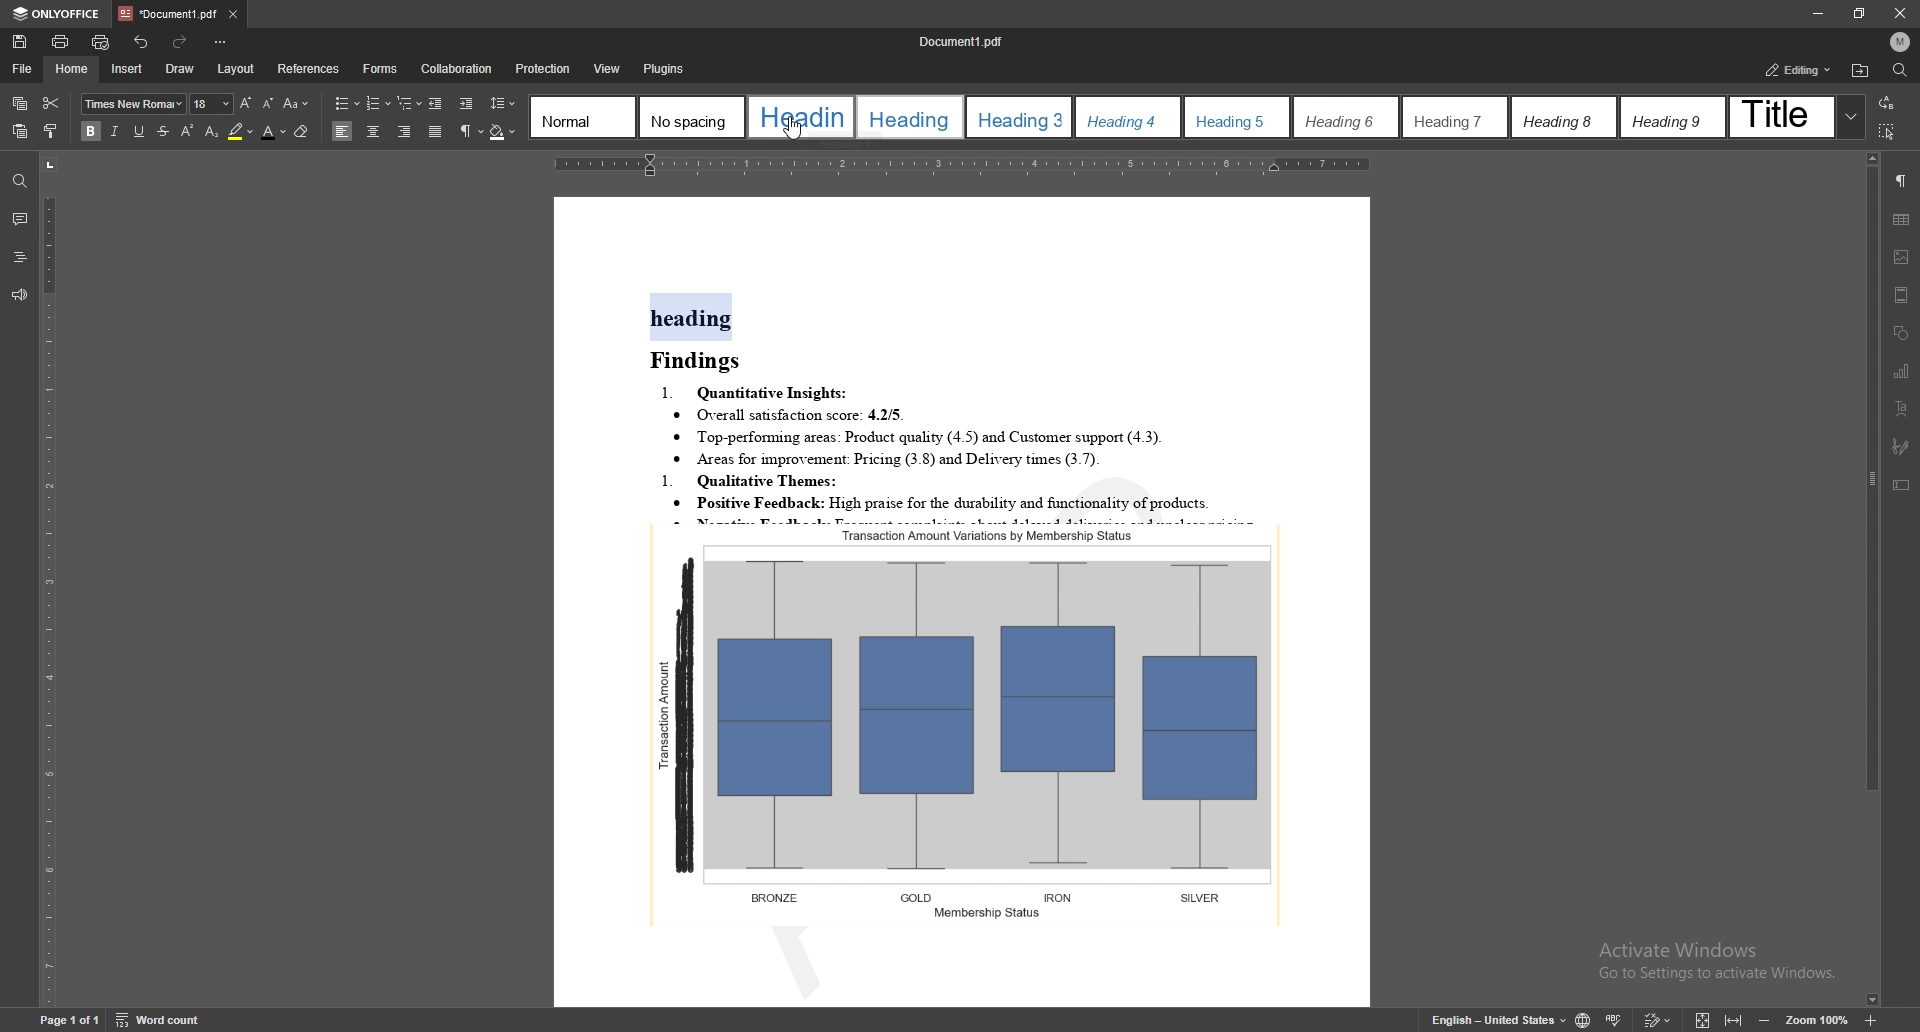 Image resolution: width=1920 pixels, height=1032 pixels. Describe the element at coordinates (1901, 71) in the screenshot. I see `find` at that location.